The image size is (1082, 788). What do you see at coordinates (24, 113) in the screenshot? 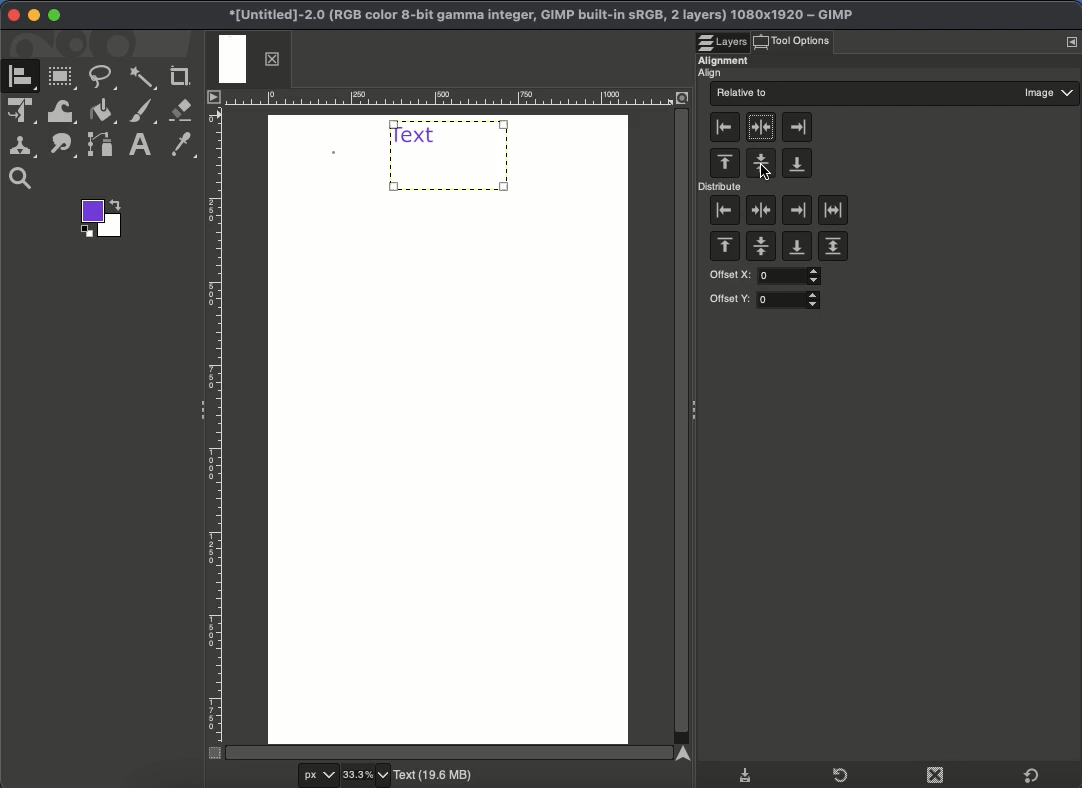
I see `Unified transformation` at bounding box center [24, 113].